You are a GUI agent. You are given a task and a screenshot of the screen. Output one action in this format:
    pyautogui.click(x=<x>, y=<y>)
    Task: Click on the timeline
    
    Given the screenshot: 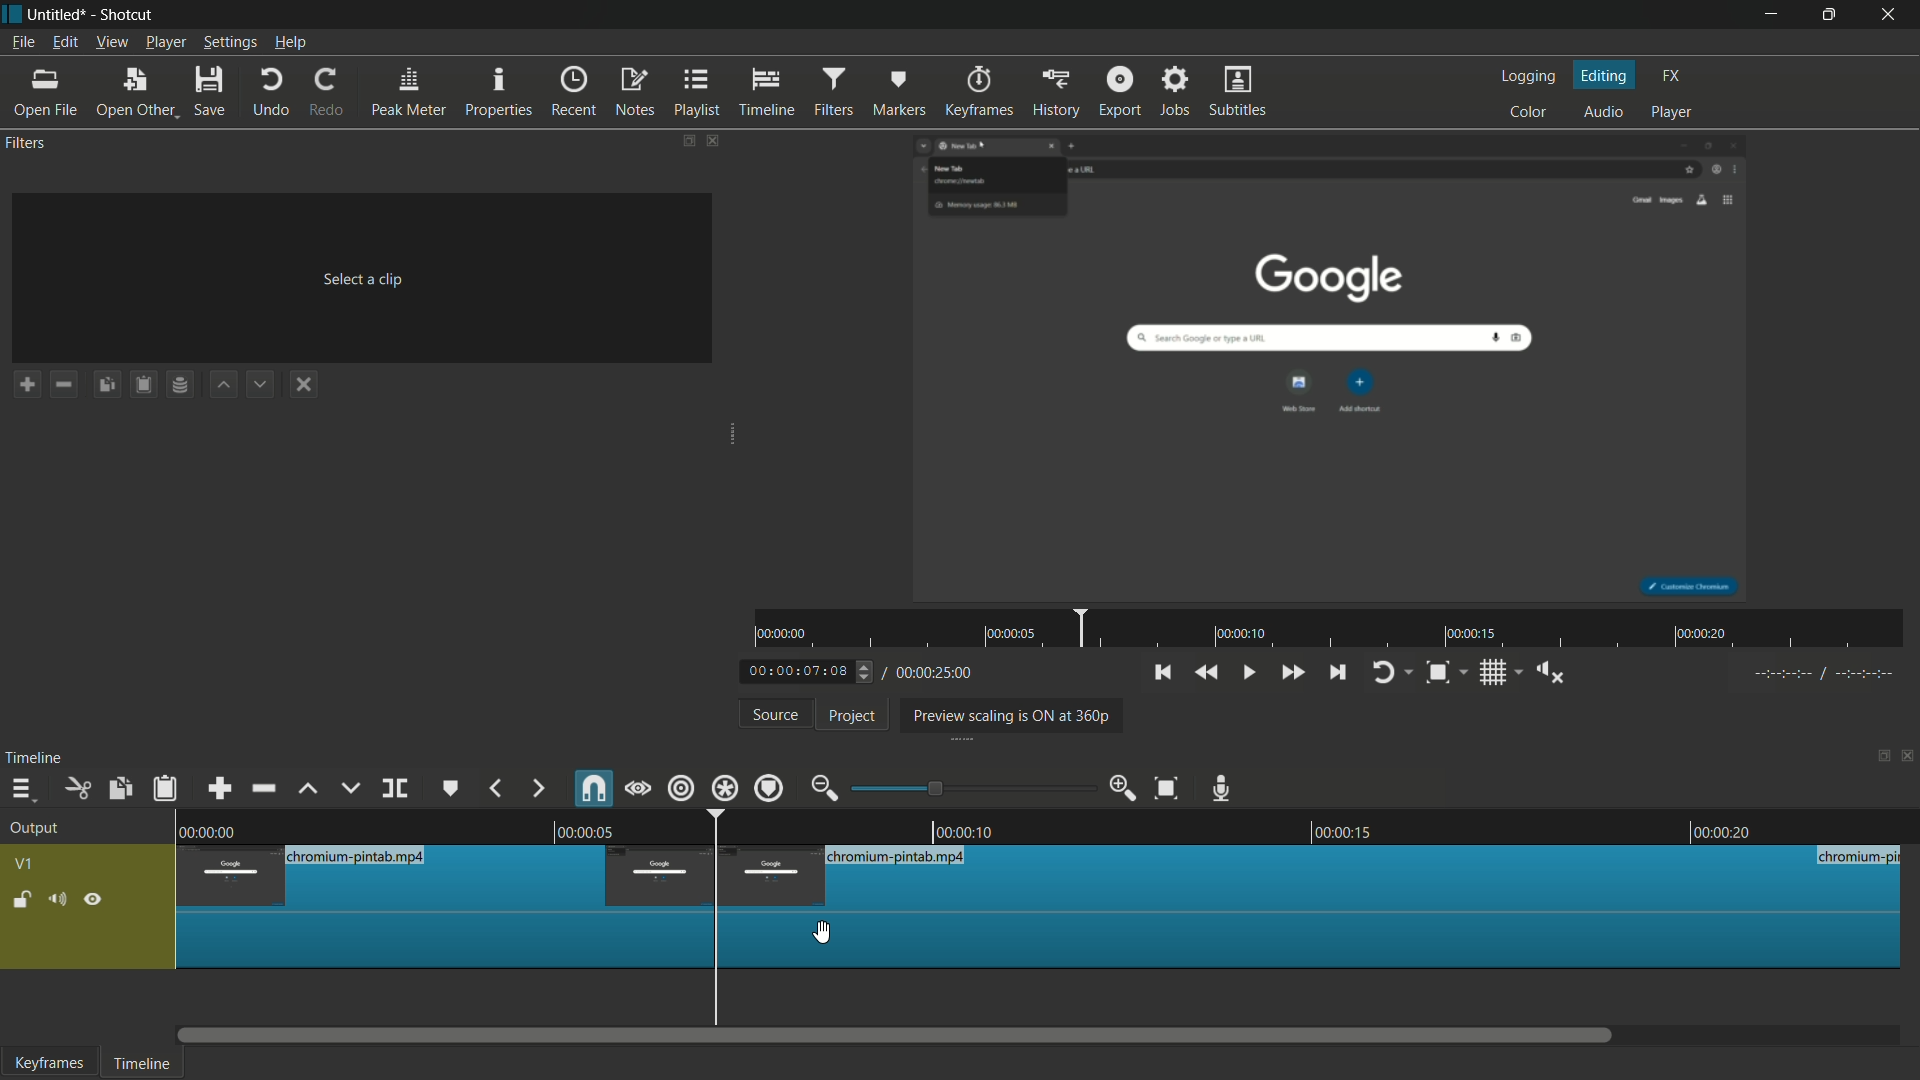 What is the action you would take?
    pyautogui.click(x=767, y=92)
    